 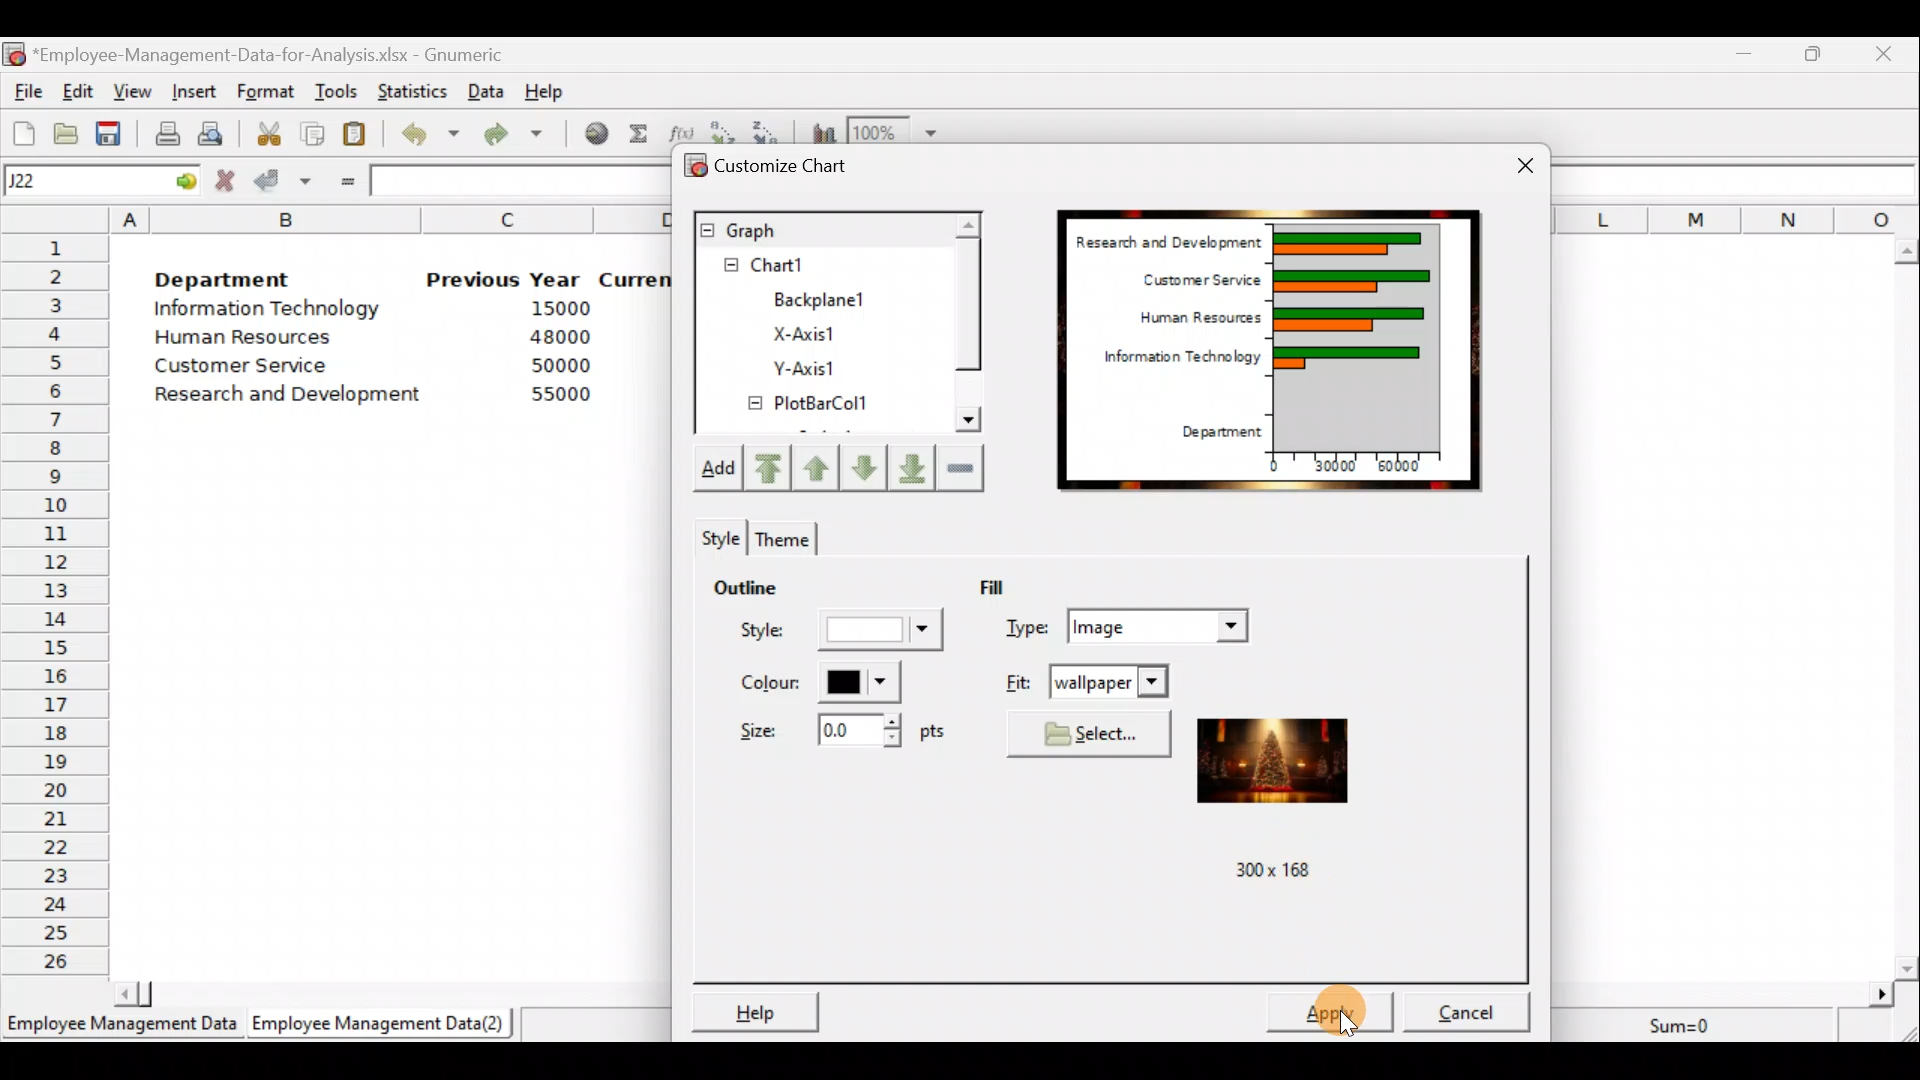 I want to click on Information Technology, so click(x=268, y=312).